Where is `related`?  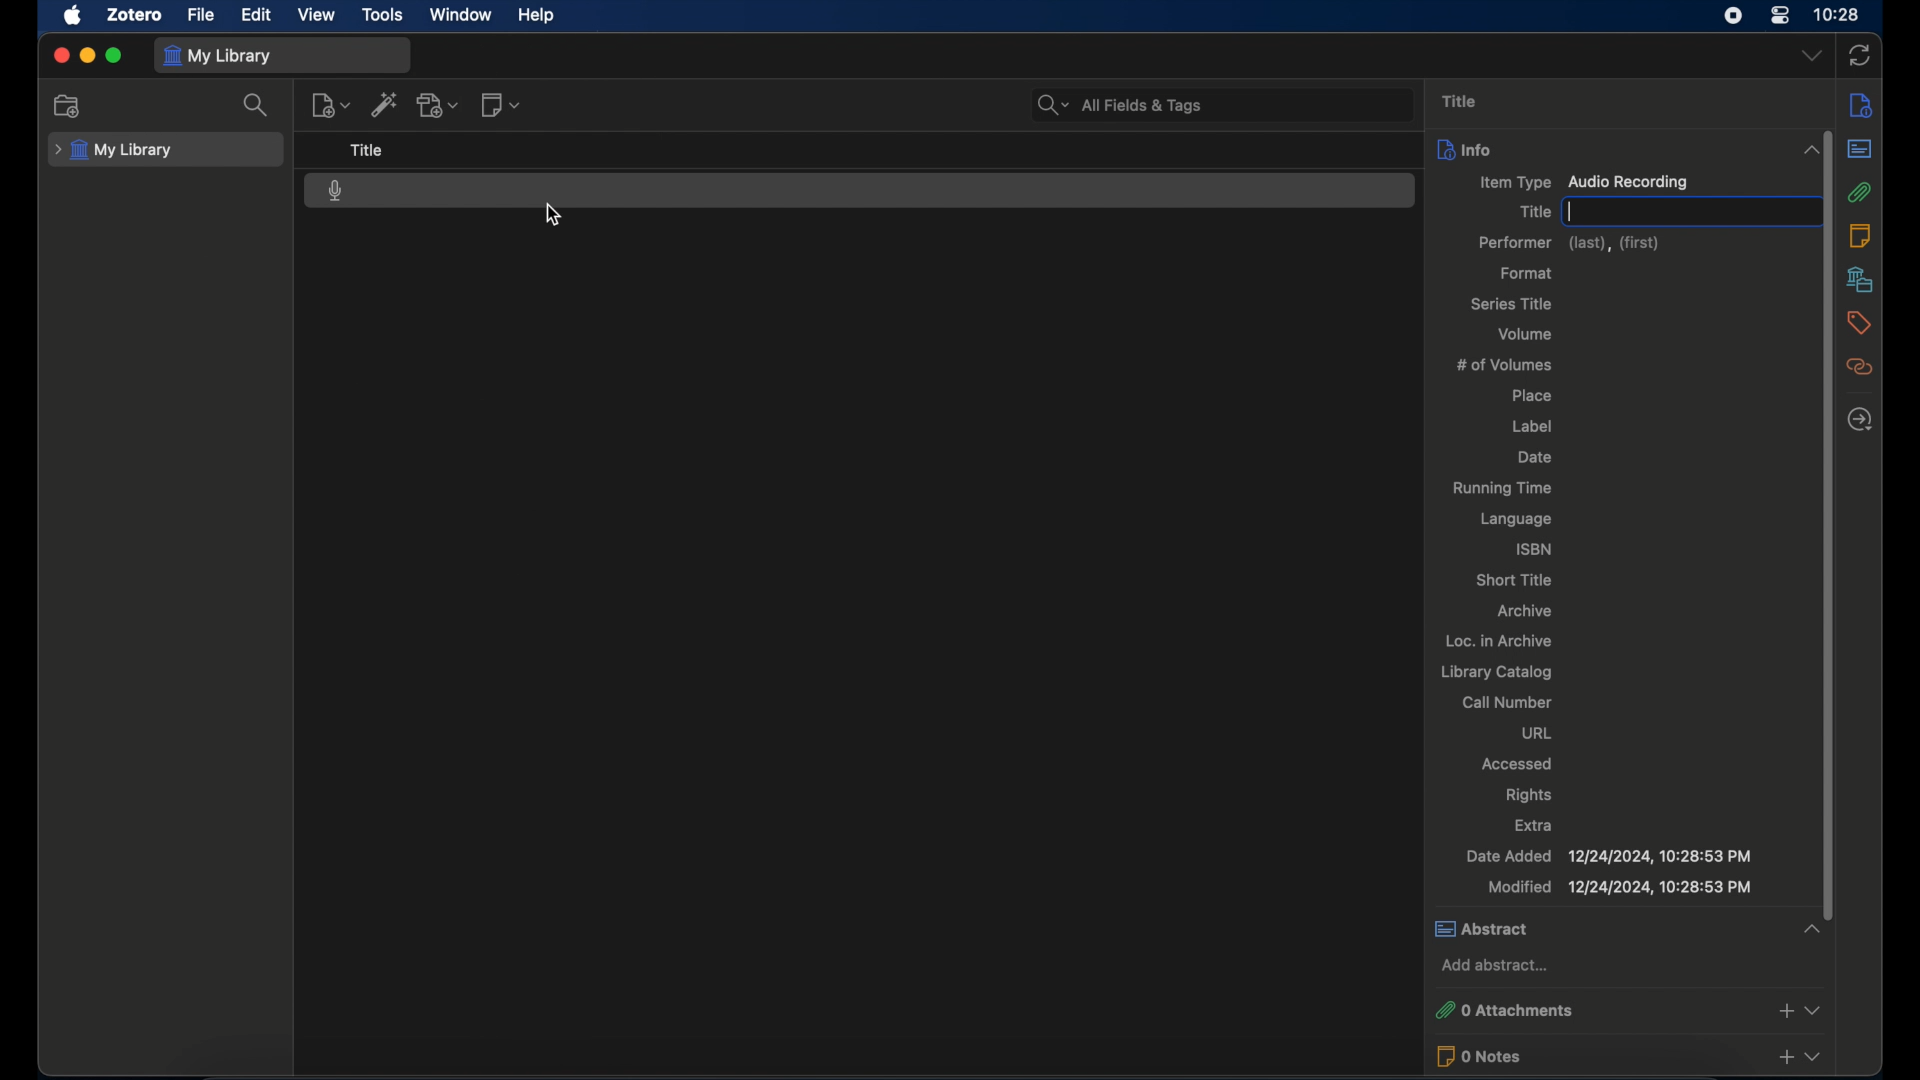
related is located at coordinates (1865, 367).